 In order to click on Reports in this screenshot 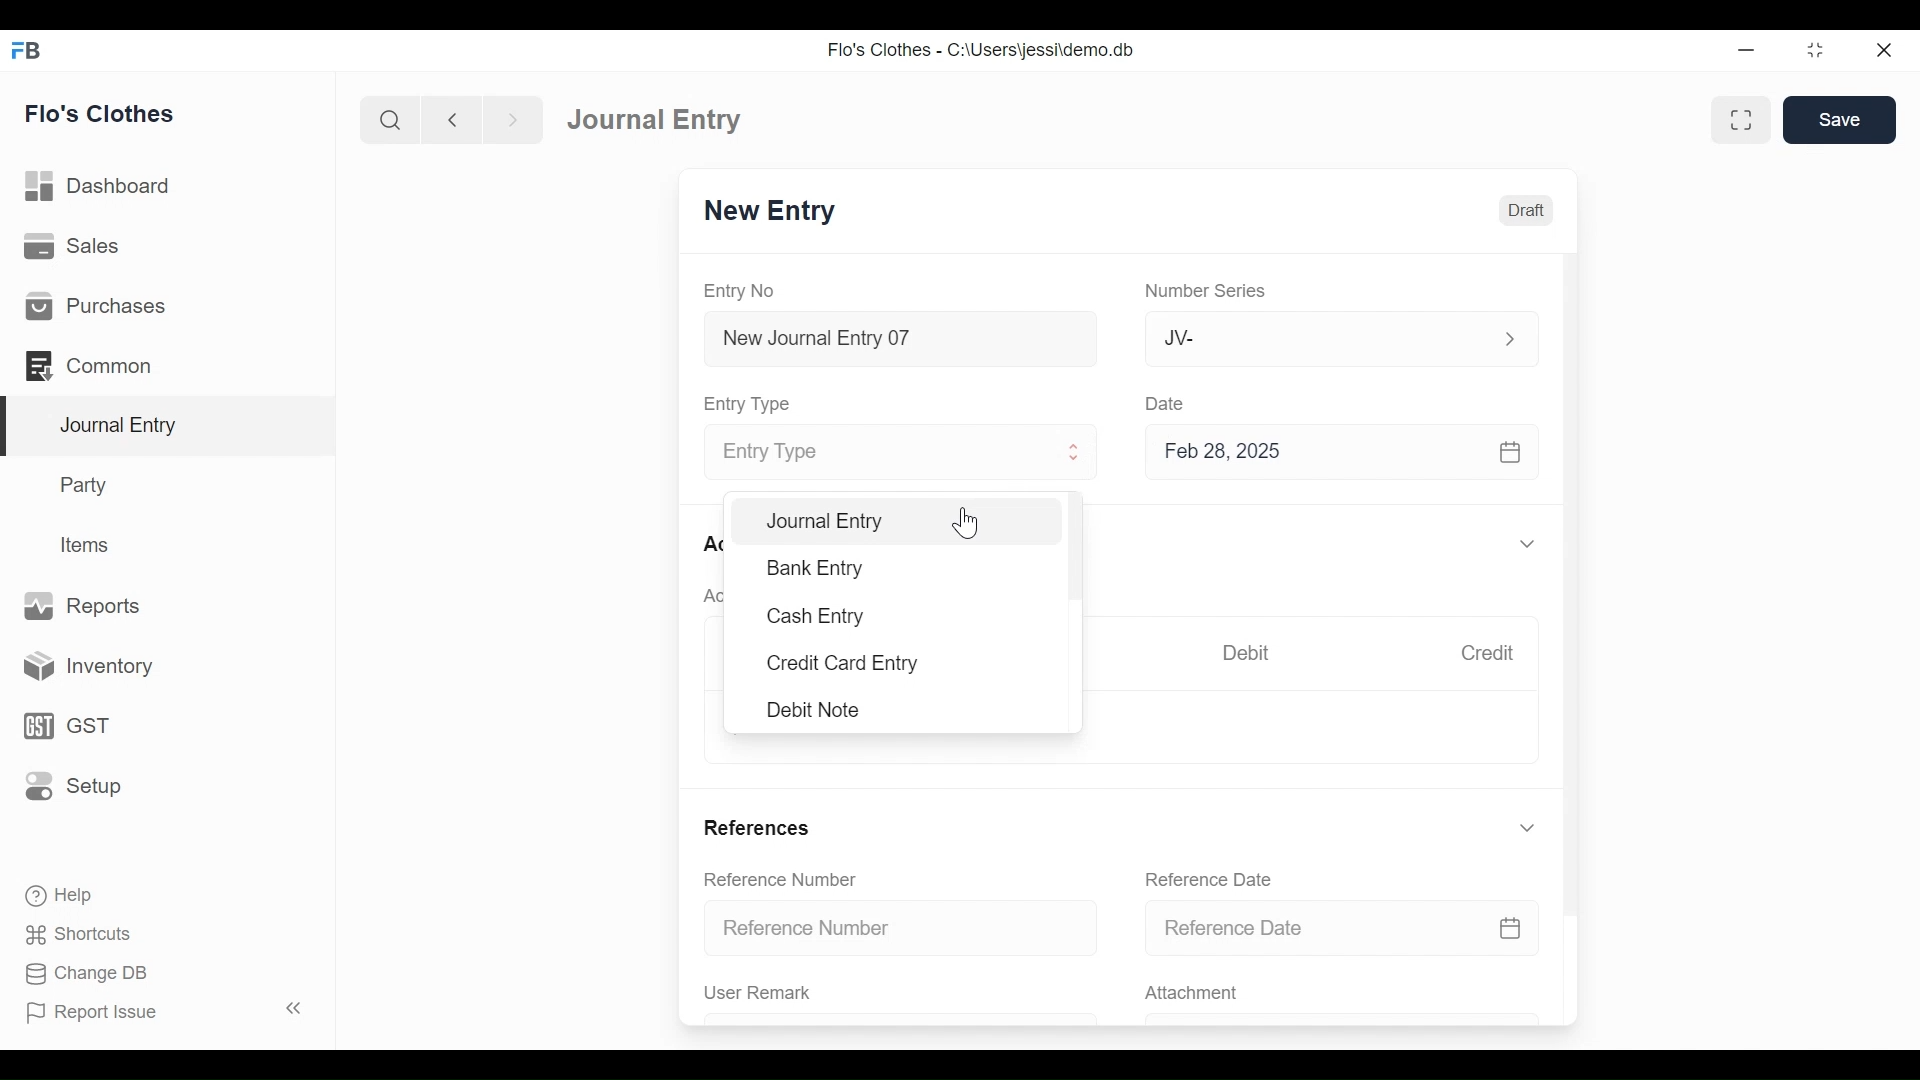, I will do `click(84, 604)`.